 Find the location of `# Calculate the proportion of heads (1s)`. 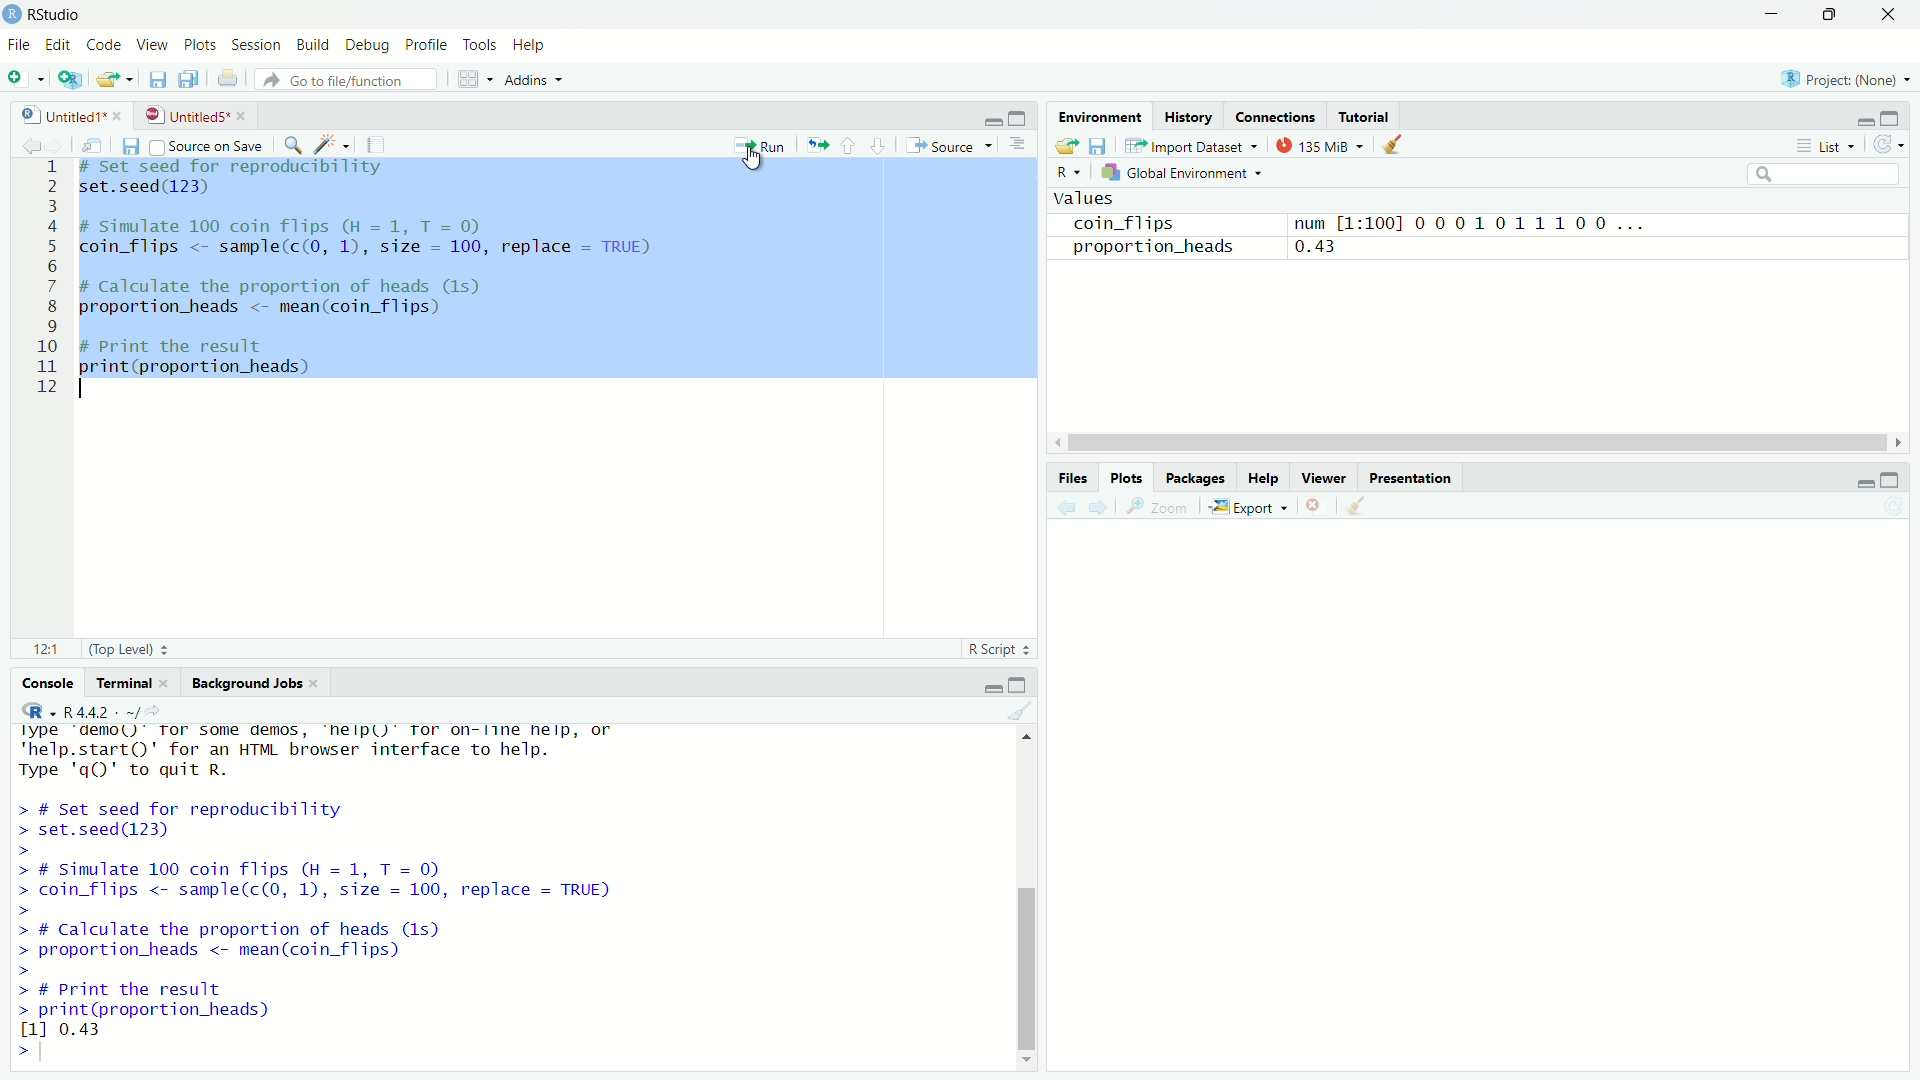

# Calculate the proportion of heads (1s) is located at coordinates (306, 287).